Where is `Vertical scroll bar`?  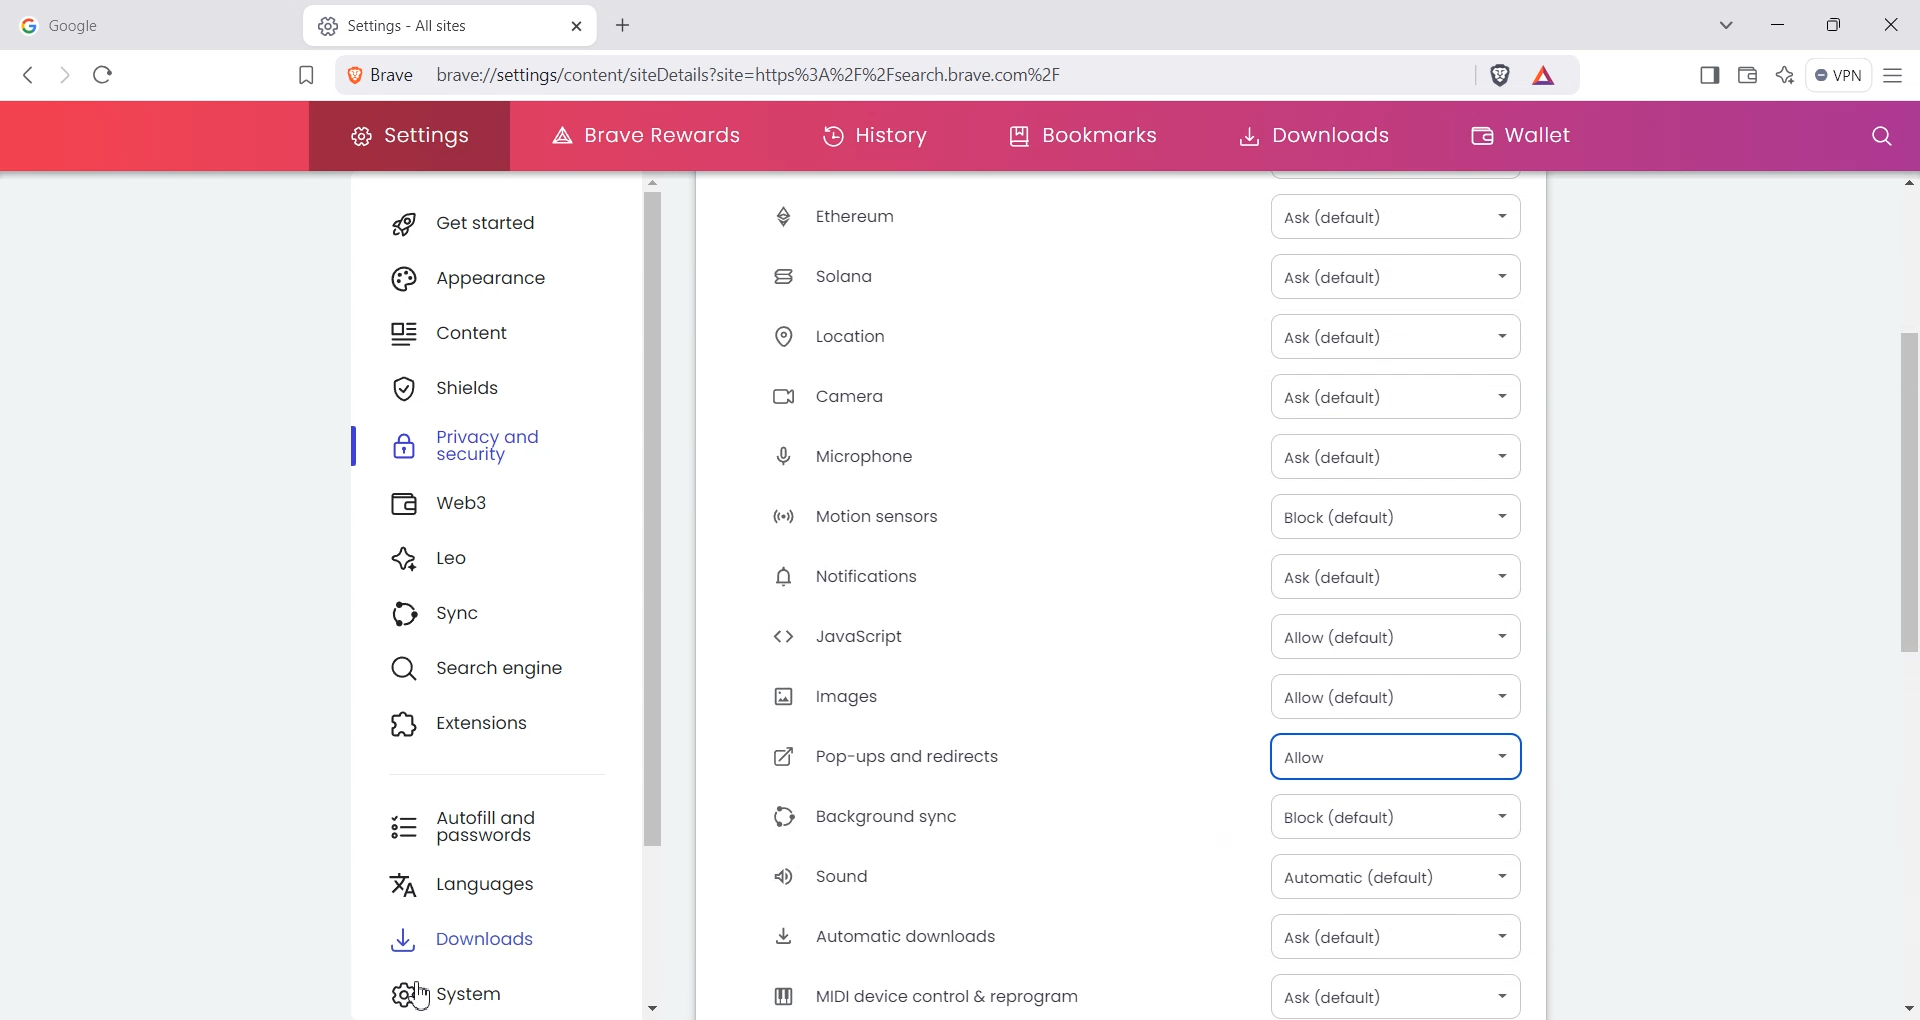 Vertical scroll bar is located at coordinates (1907, 593).